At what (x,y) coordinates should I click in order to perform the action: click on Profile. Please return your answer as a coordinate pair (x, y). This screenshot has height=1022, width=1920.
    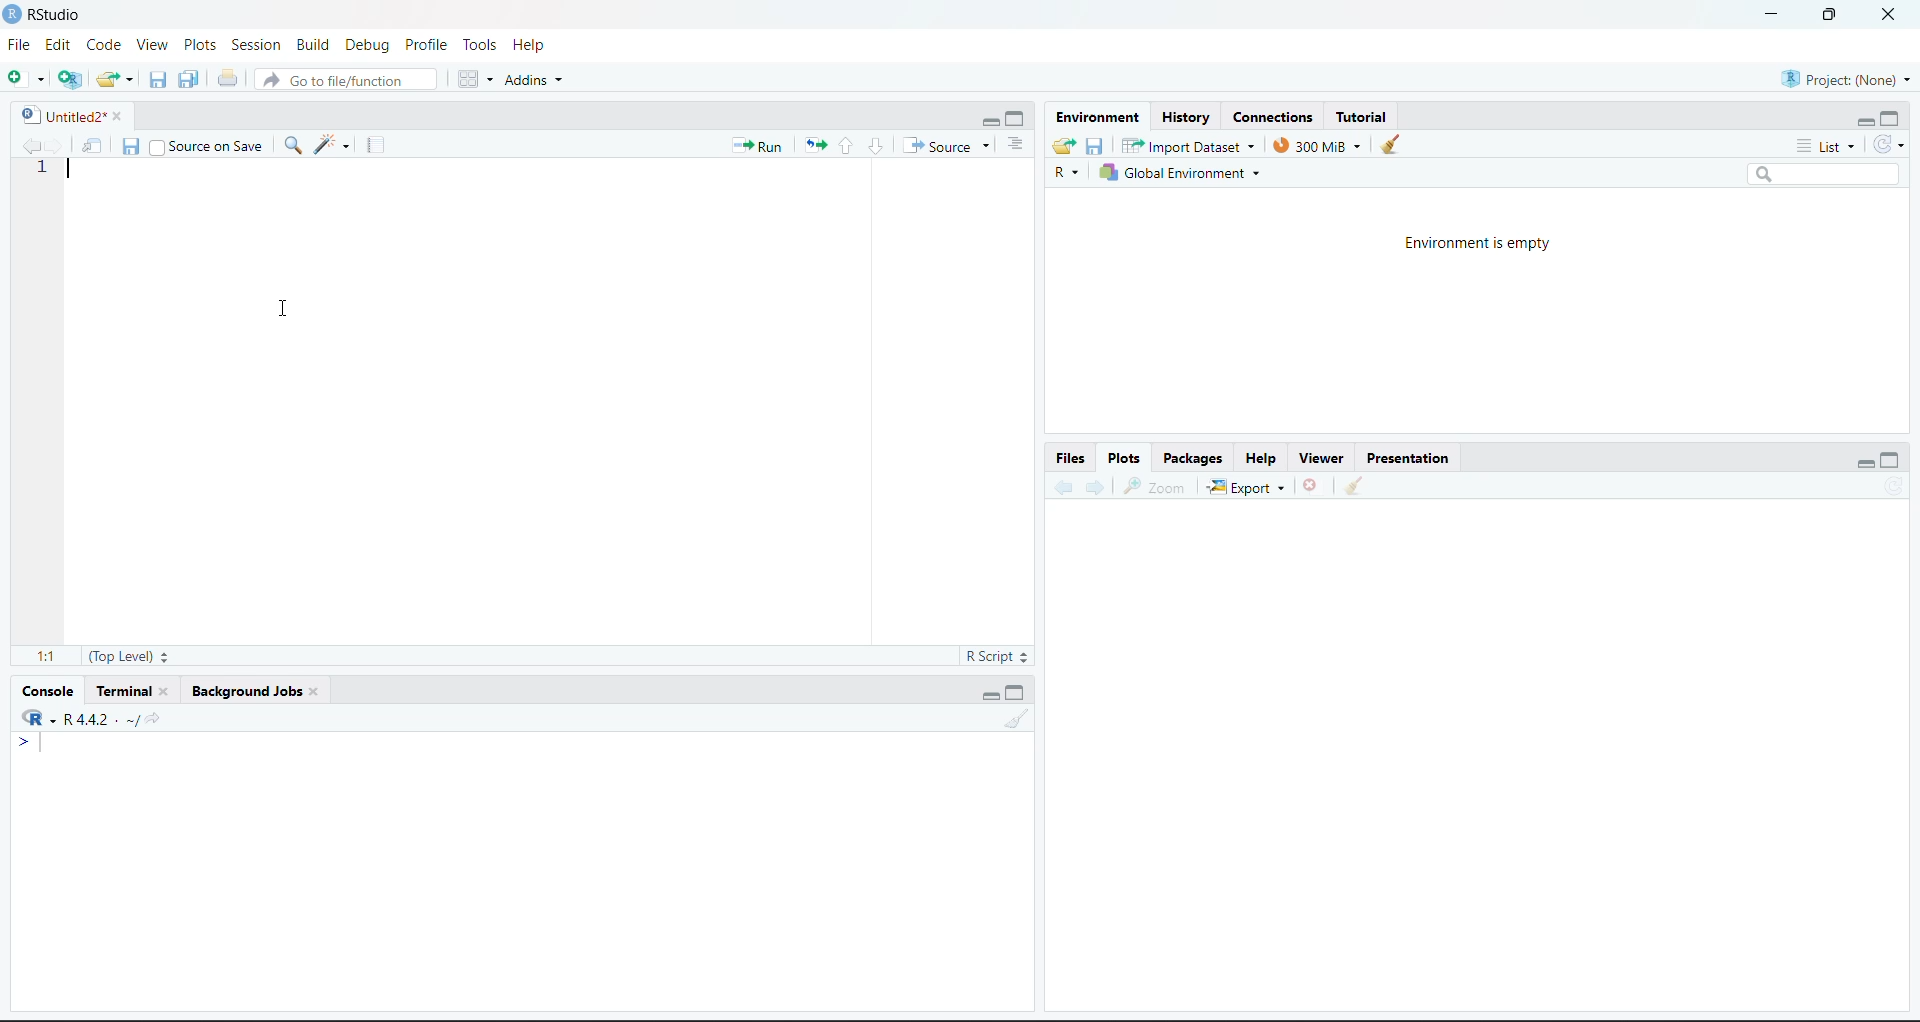
    Looking at the image, I should click on (427, 47).